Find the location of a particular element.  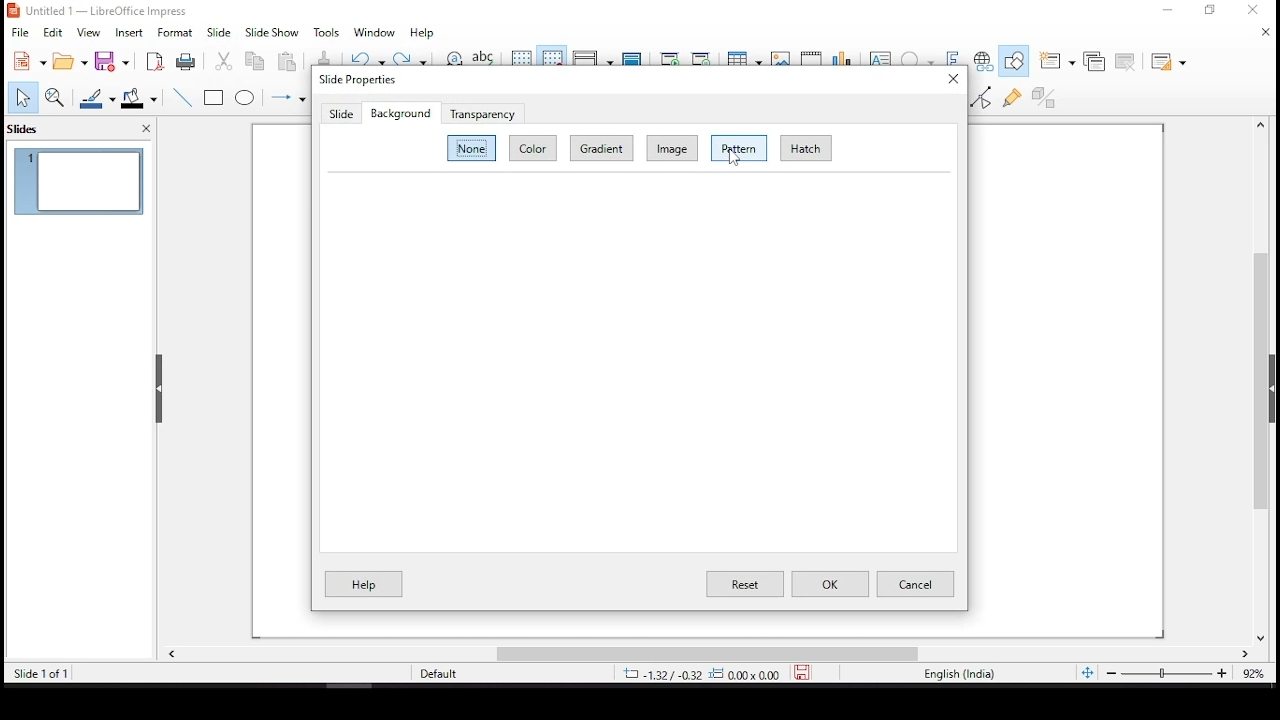

transparency is located at coordinates (482, 112).